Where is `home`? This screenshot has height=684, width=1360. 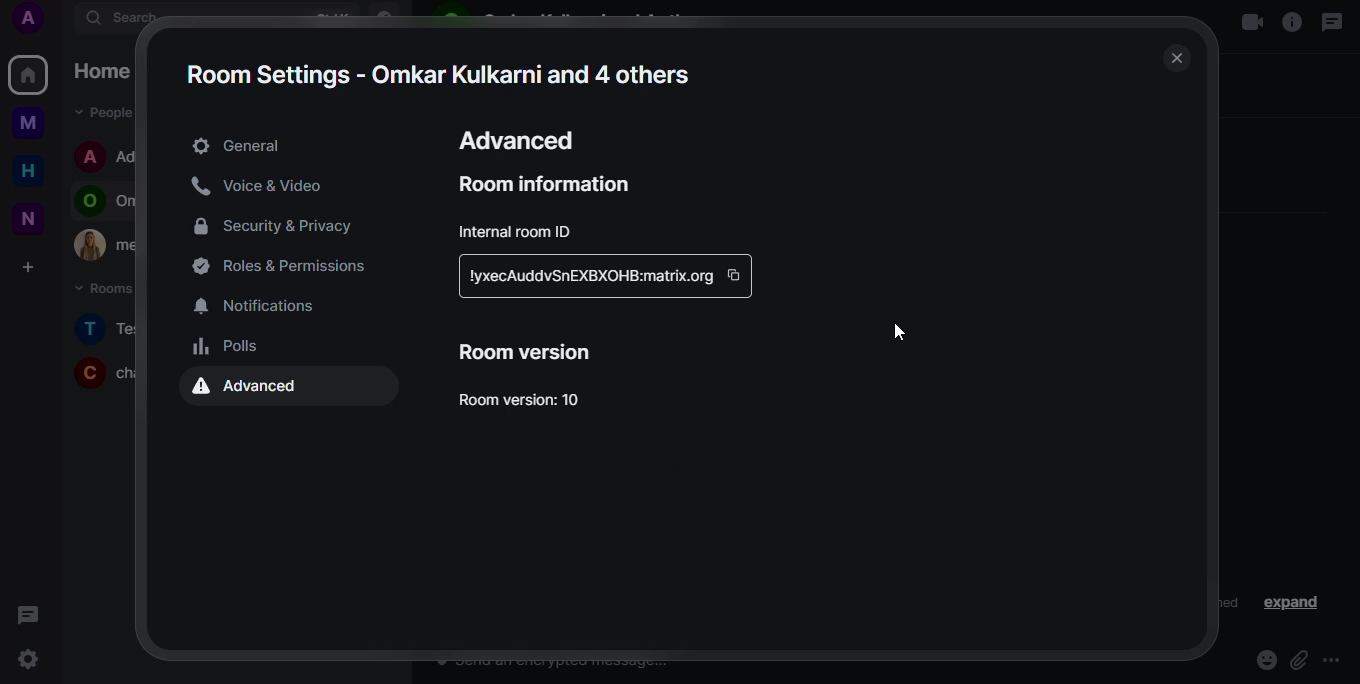
home is located at coordinates (117, 72).